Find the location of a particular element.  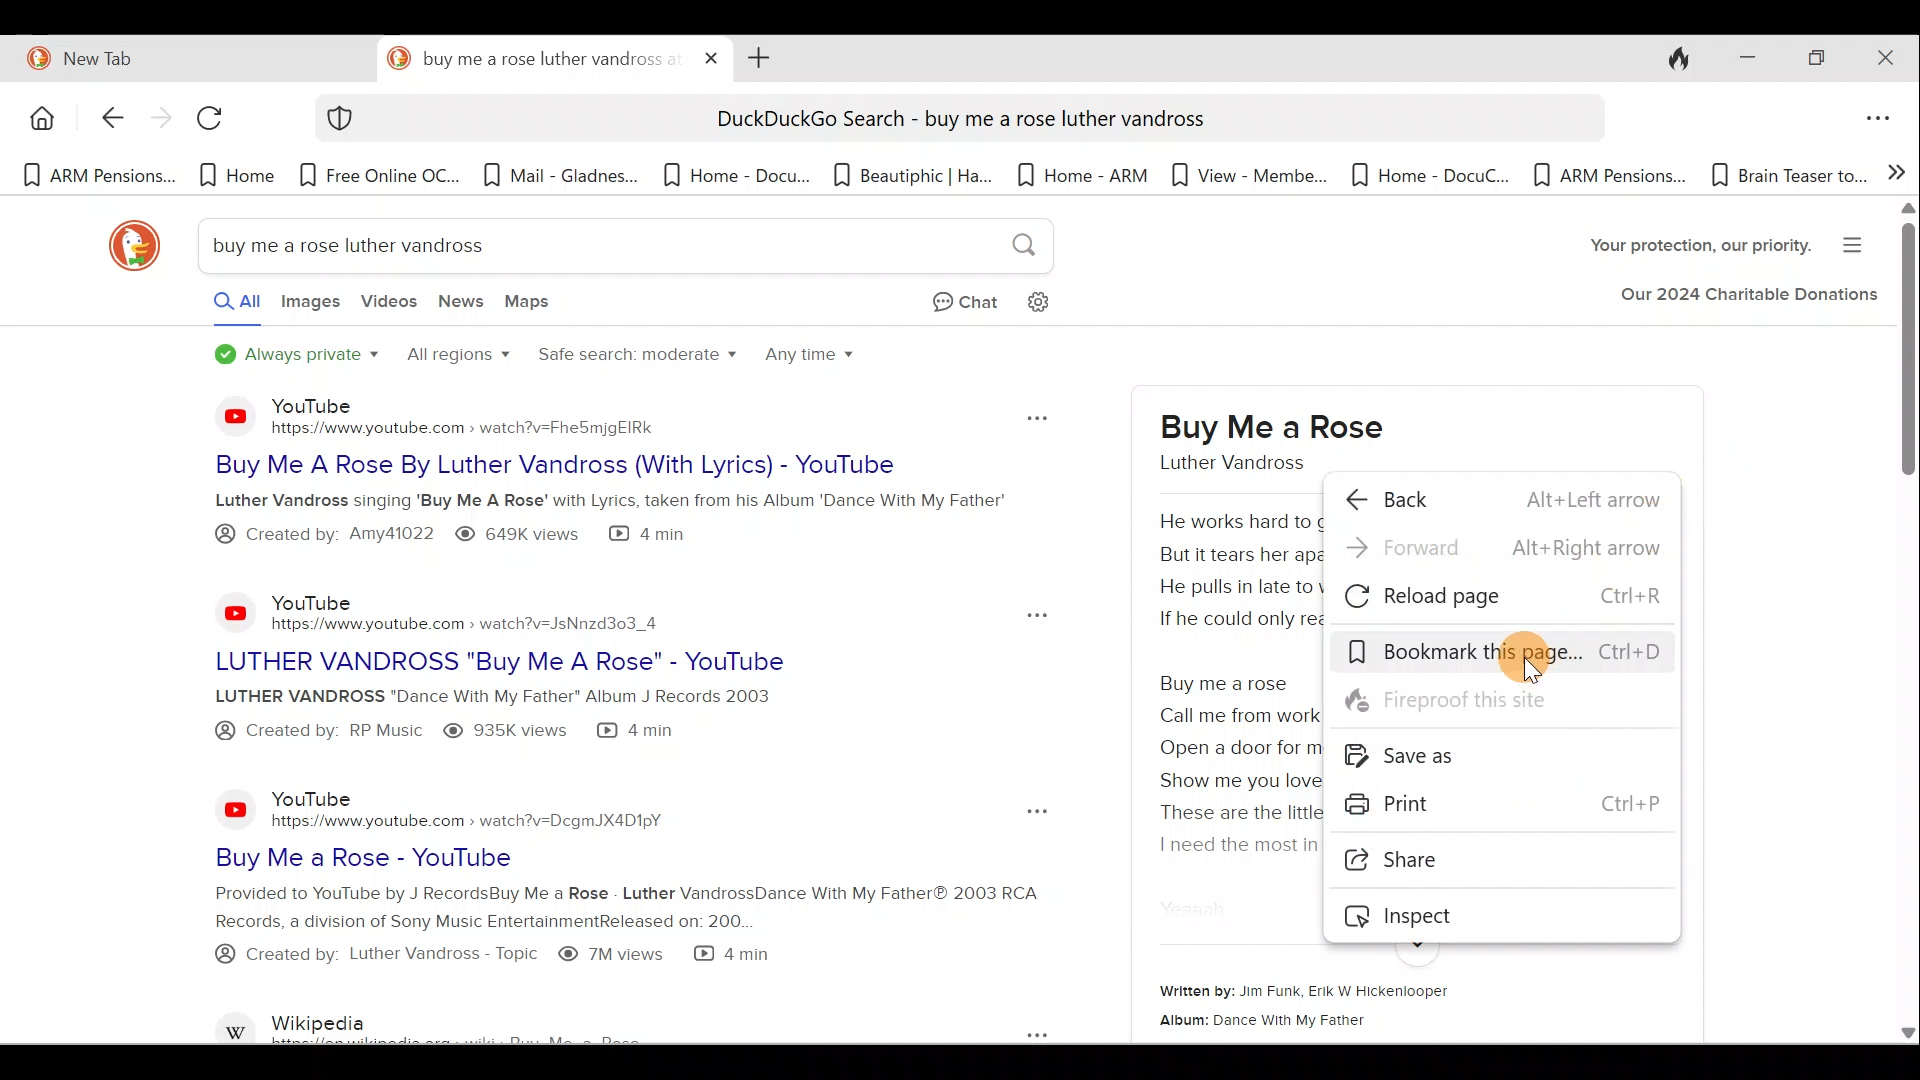

Any time is located at coordinates (812, 360).